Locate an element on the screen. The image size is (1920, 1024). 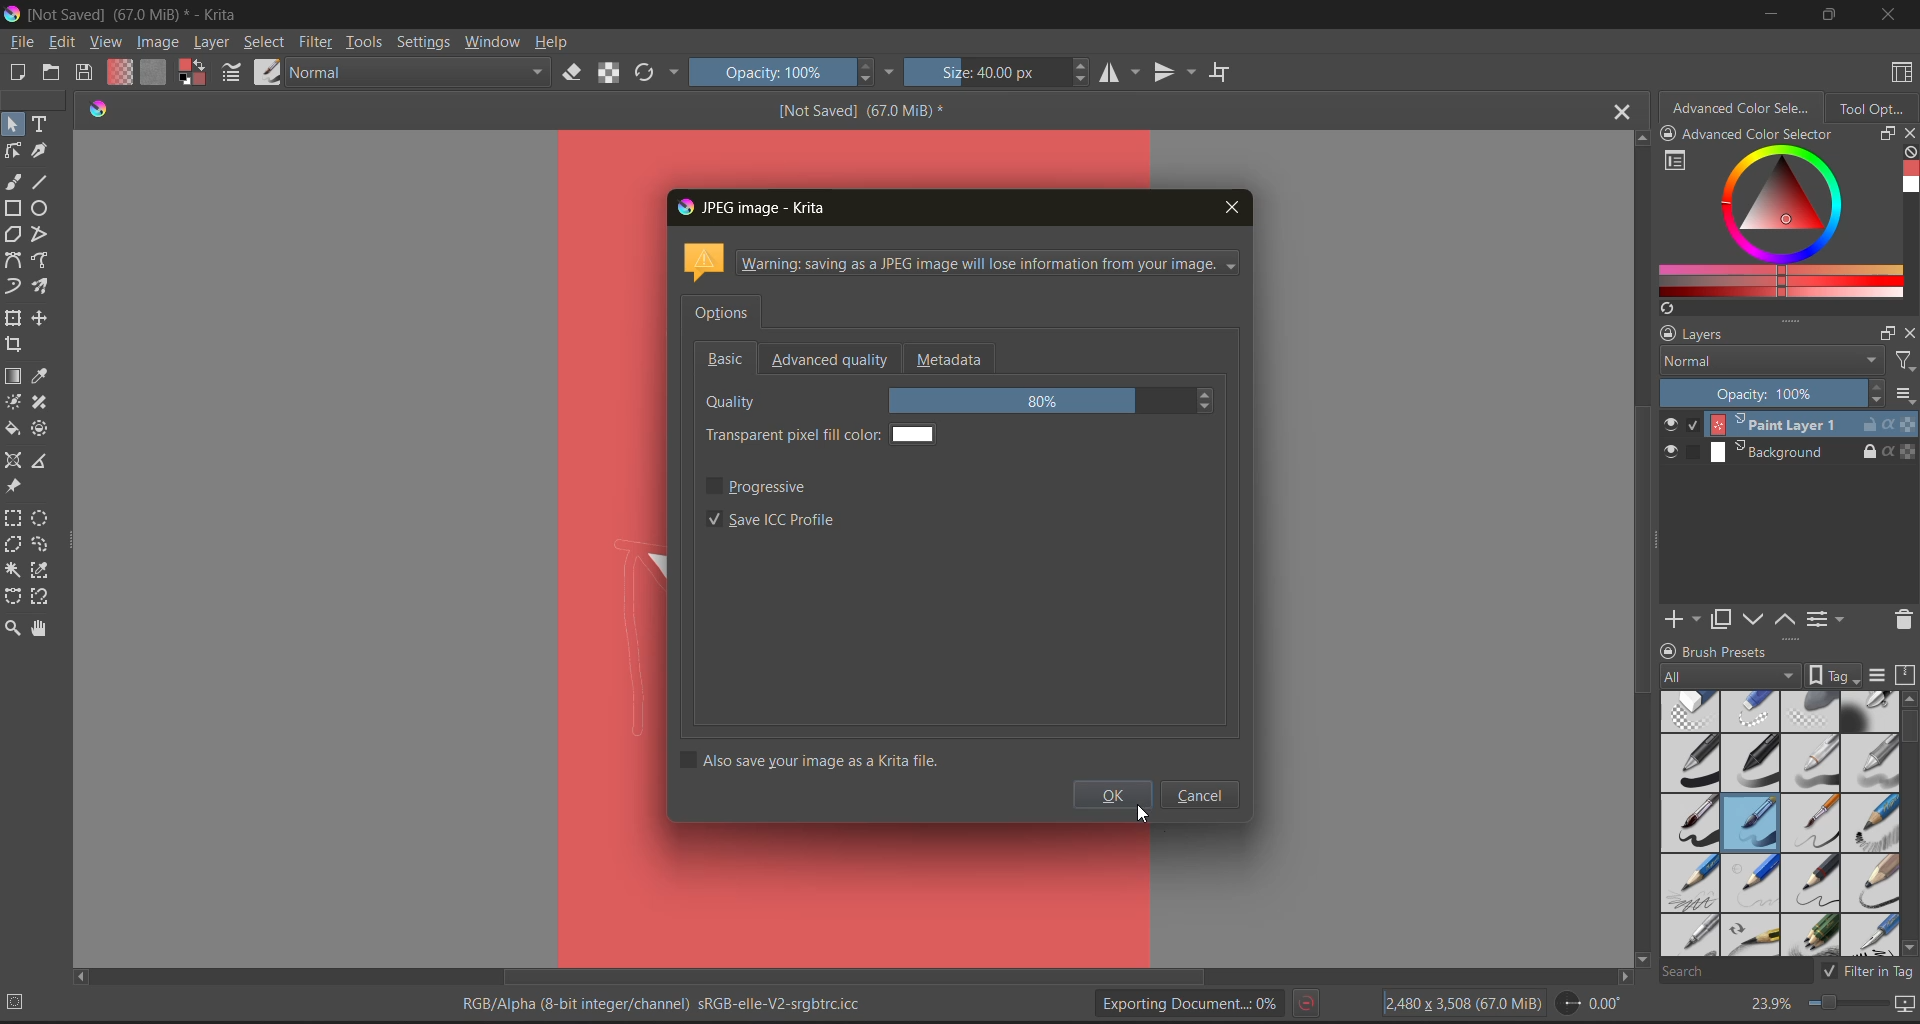
tools is located at coordinates (42, 209).